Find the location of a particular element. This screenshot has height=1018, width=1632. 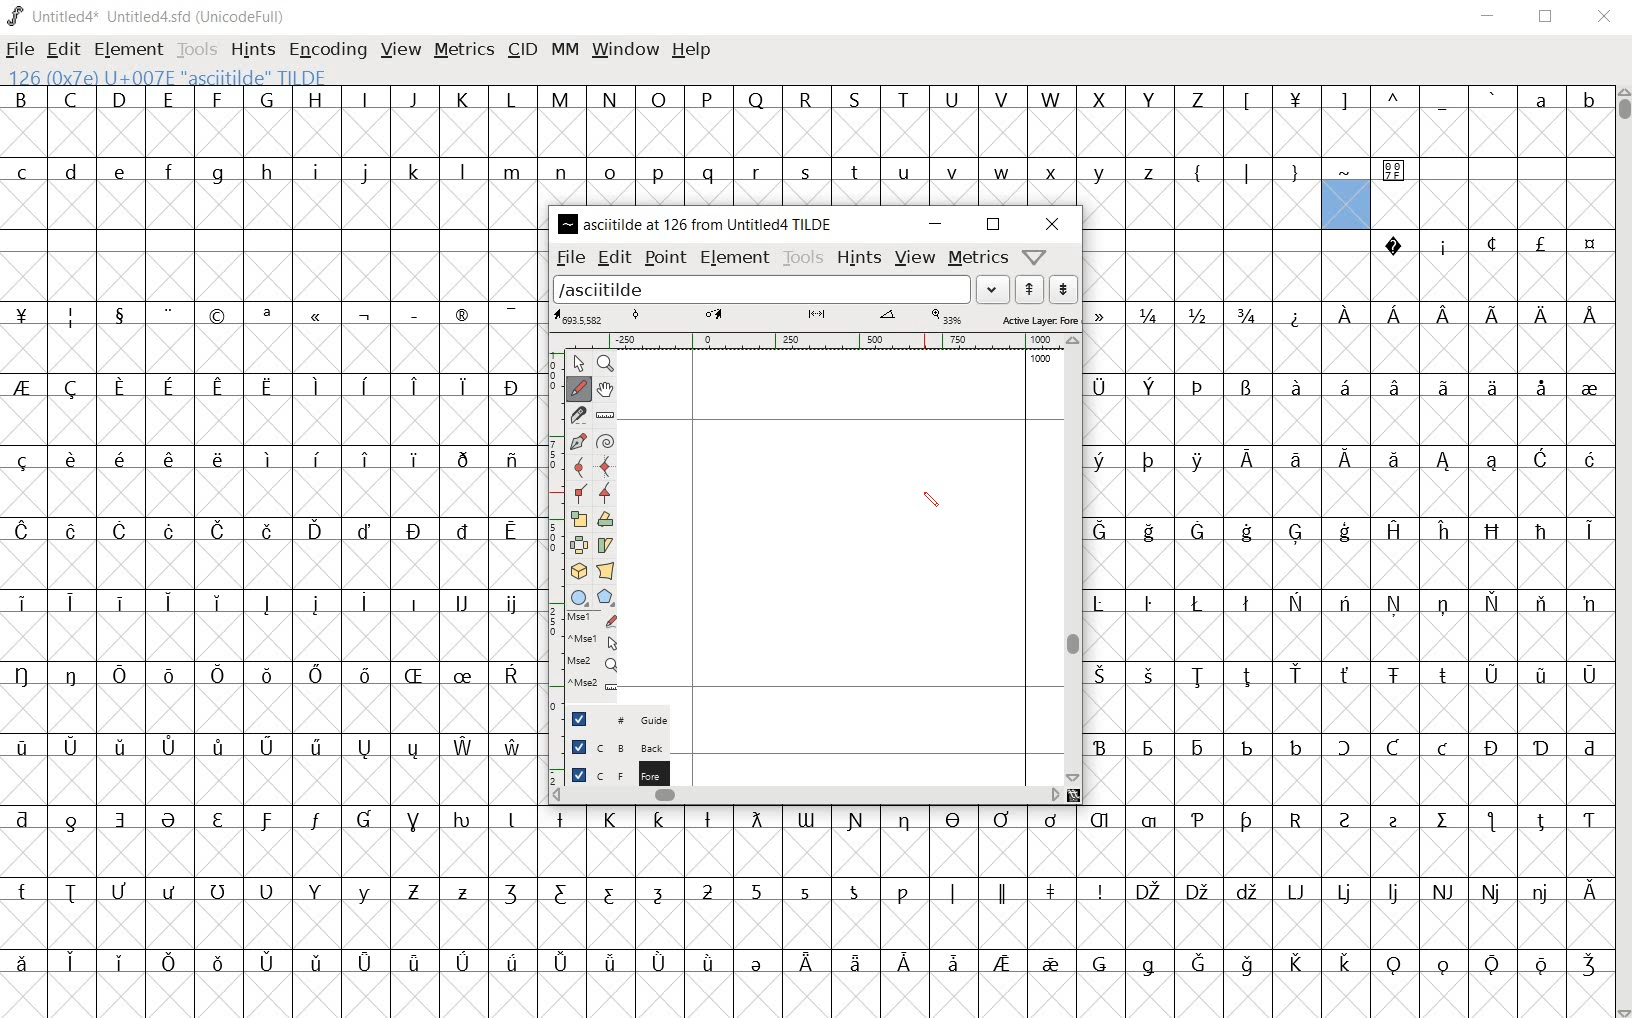

pencil tool is located at coordinates (930, 501).